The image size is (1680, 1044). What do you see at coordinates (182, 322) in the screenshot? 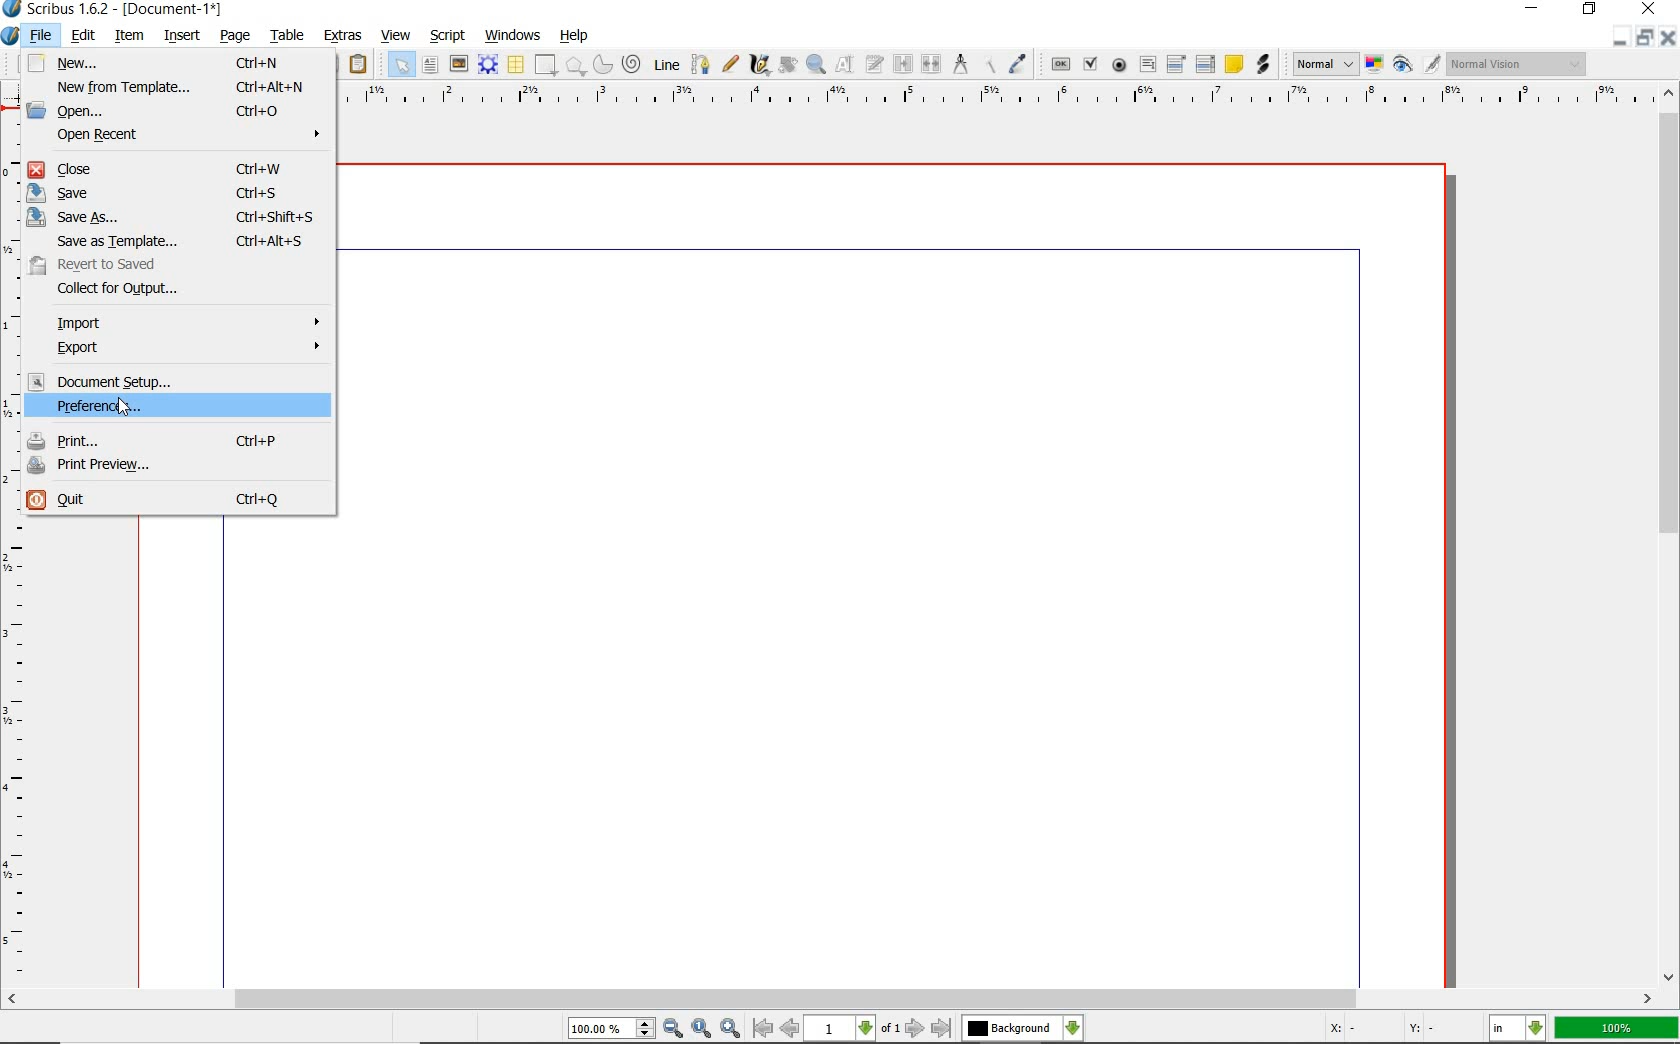
I see `IMPORT` at bounding box center [182, 322].